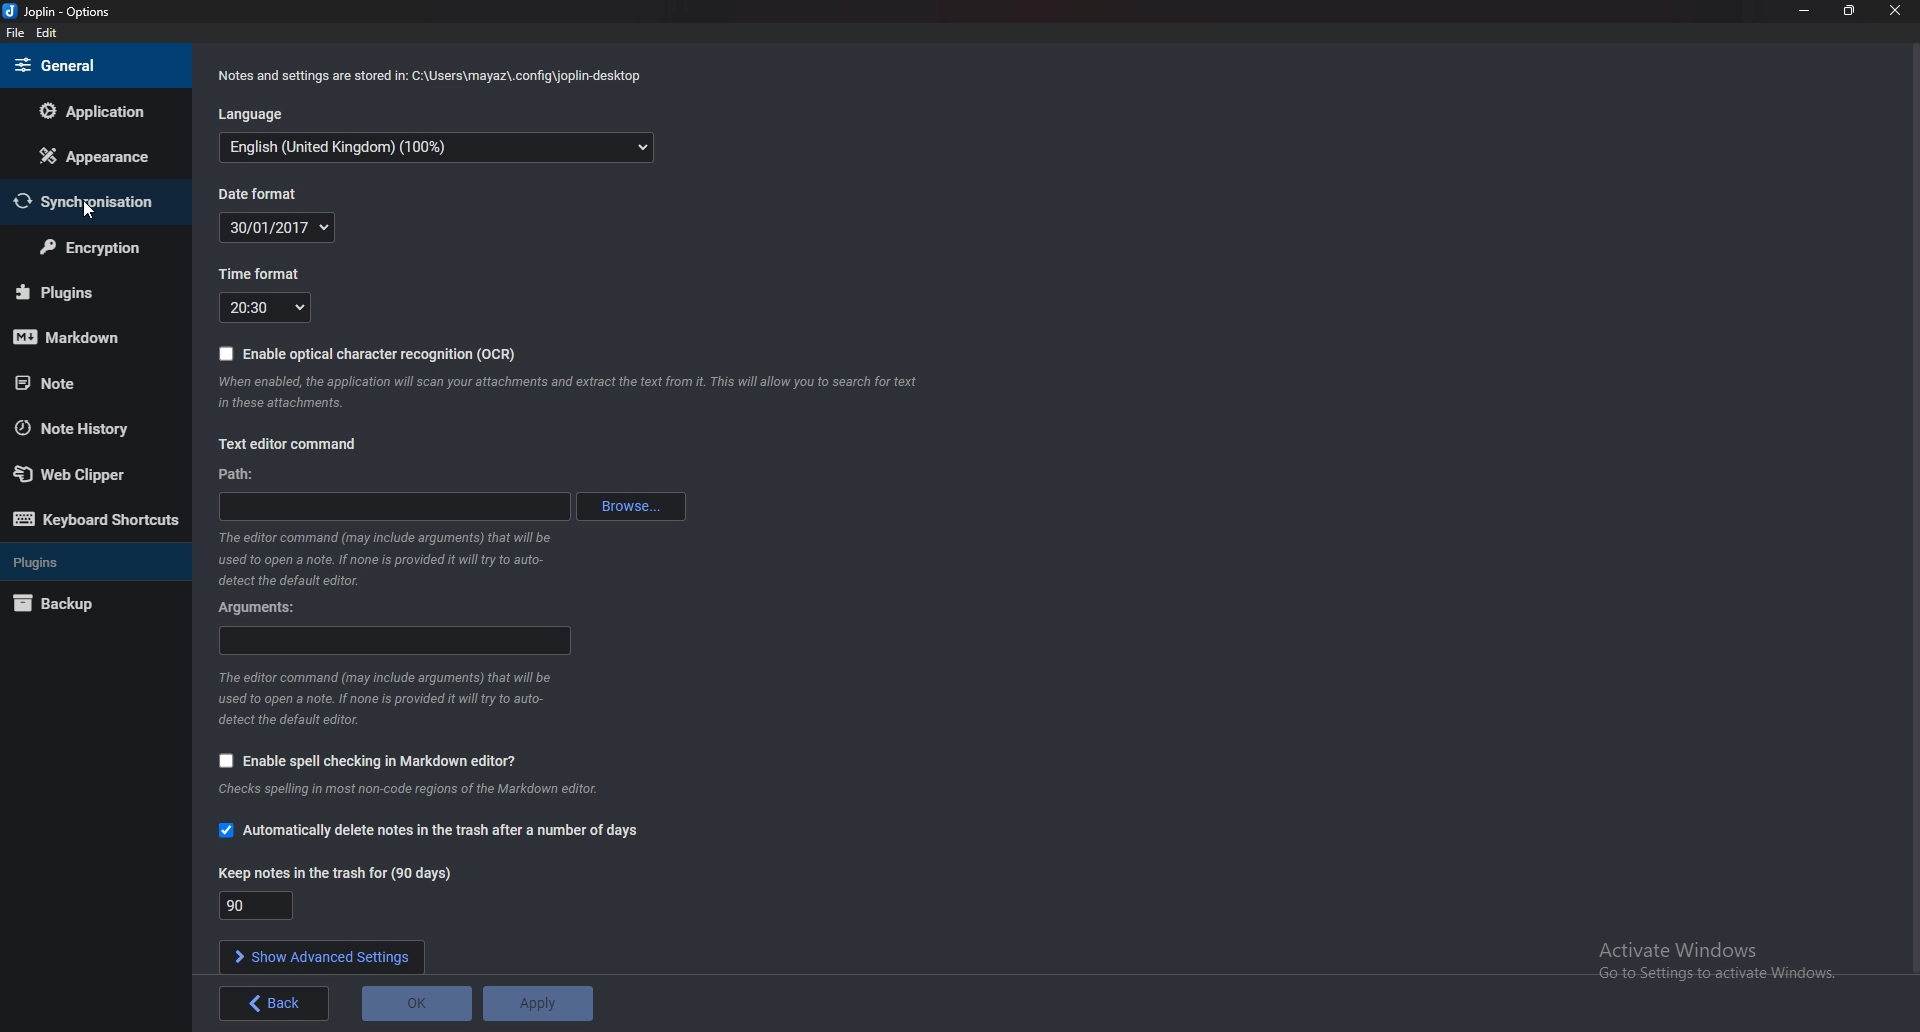 The height and width of the screenshot is (1032, 1920). What do you see at coordinates (336, 871) in the screenshot?
I see `Keep notes in the trash for` at bounding box center [336, 871].